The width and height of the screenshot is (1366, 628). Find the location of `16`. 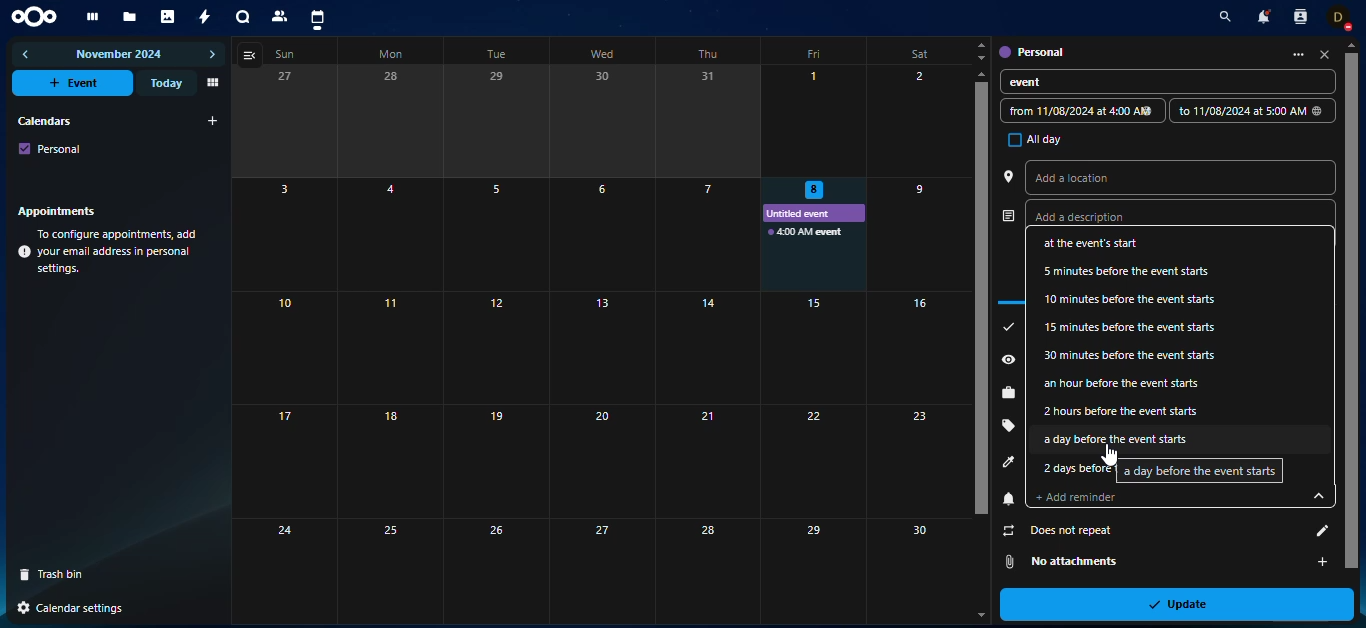

16 is located at coordinates (917, 348).